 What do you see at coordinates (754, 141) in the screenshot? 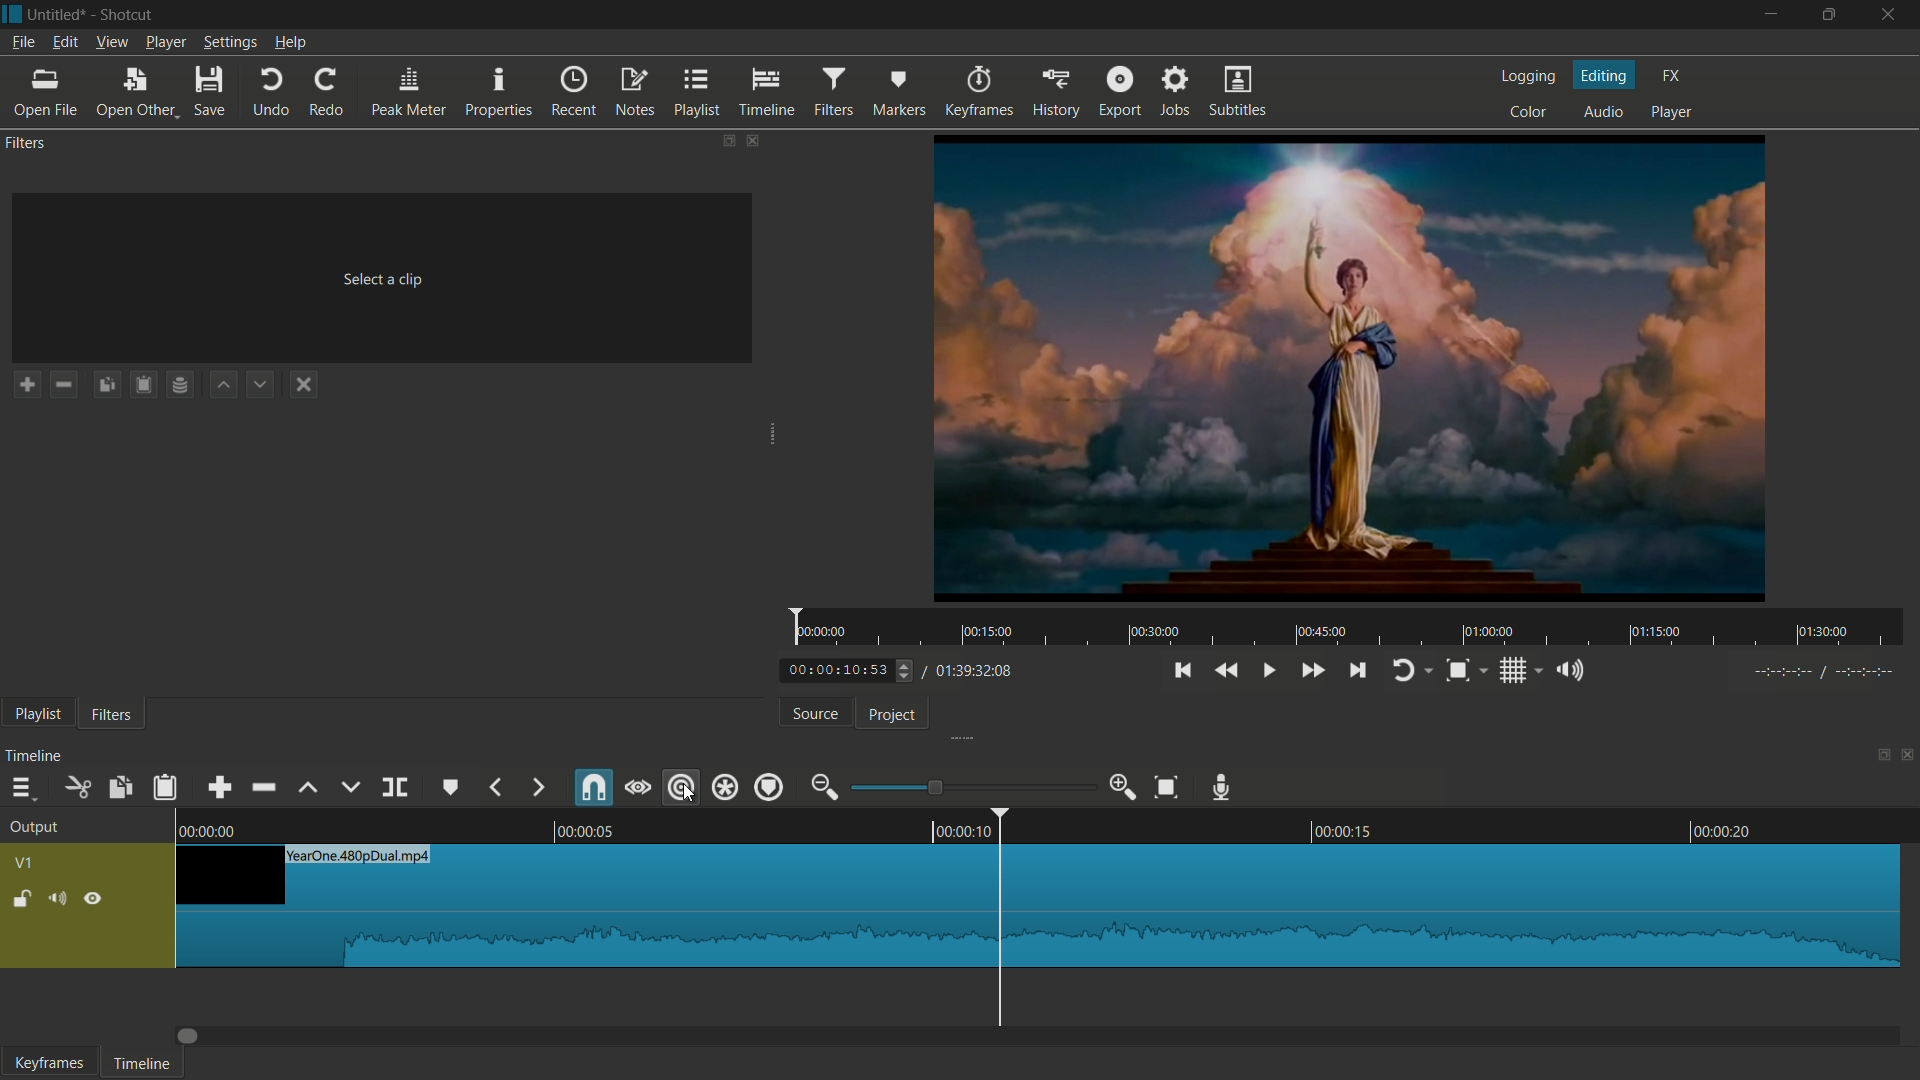
I see `close filters` at bounding box center [754, 141].